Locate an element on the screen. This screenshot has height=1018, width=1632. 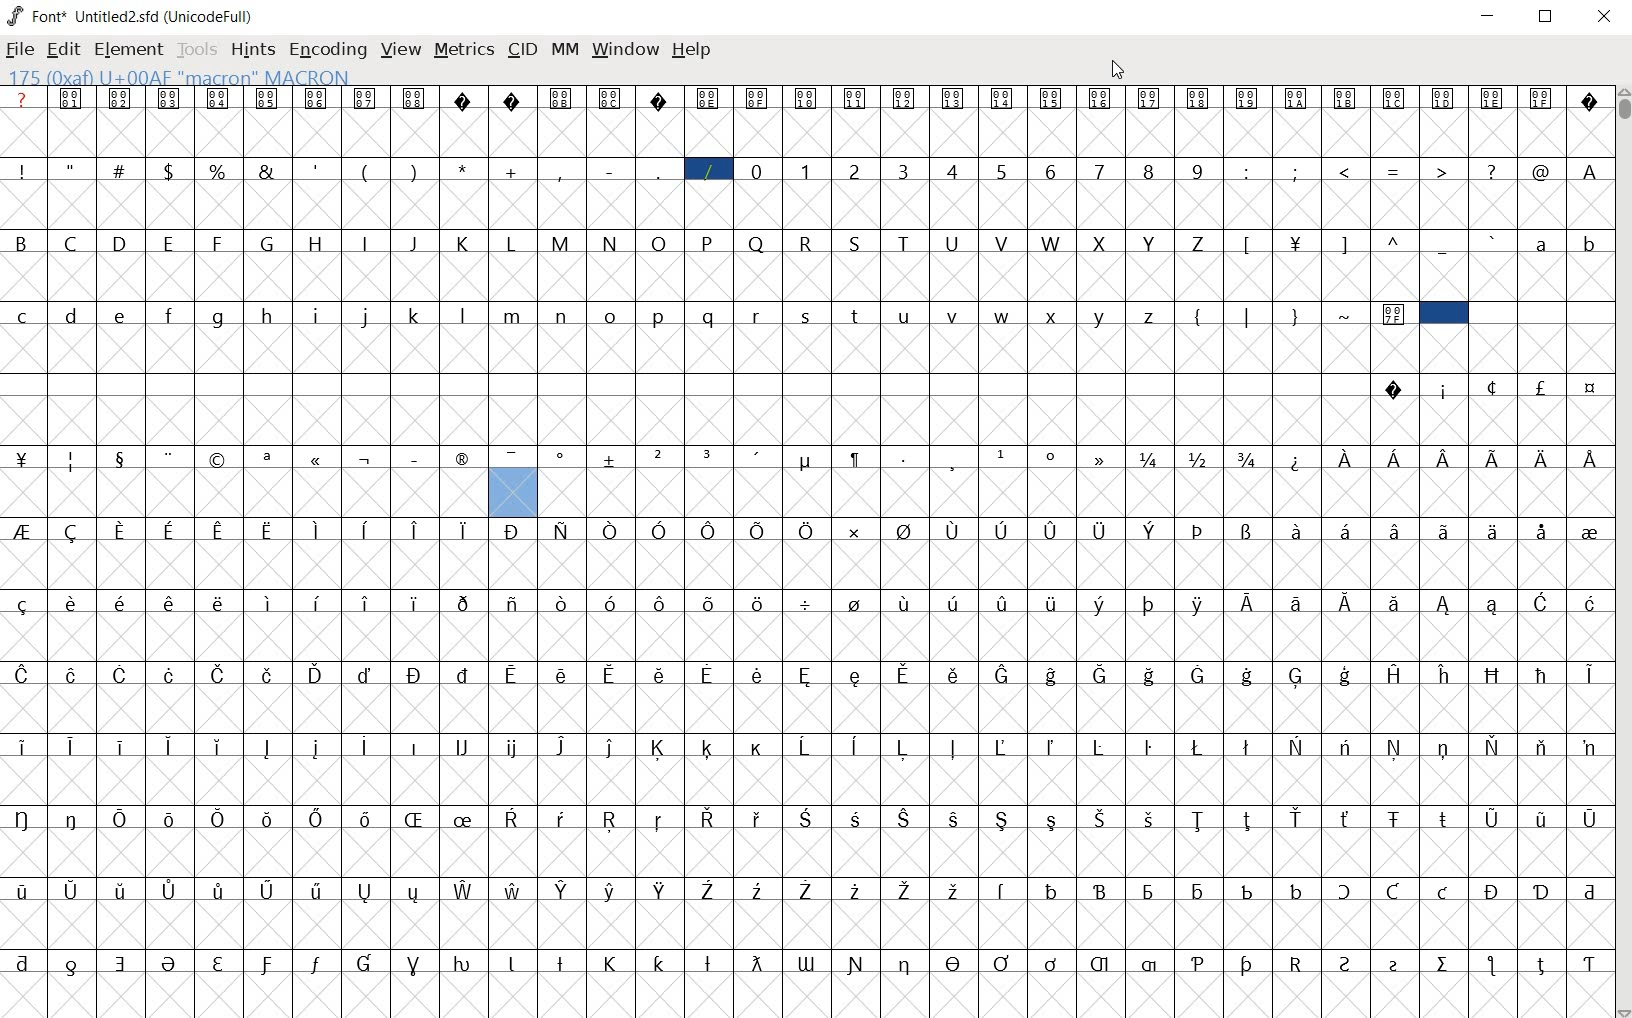
Symbol is located at coordinates (1442, 890).